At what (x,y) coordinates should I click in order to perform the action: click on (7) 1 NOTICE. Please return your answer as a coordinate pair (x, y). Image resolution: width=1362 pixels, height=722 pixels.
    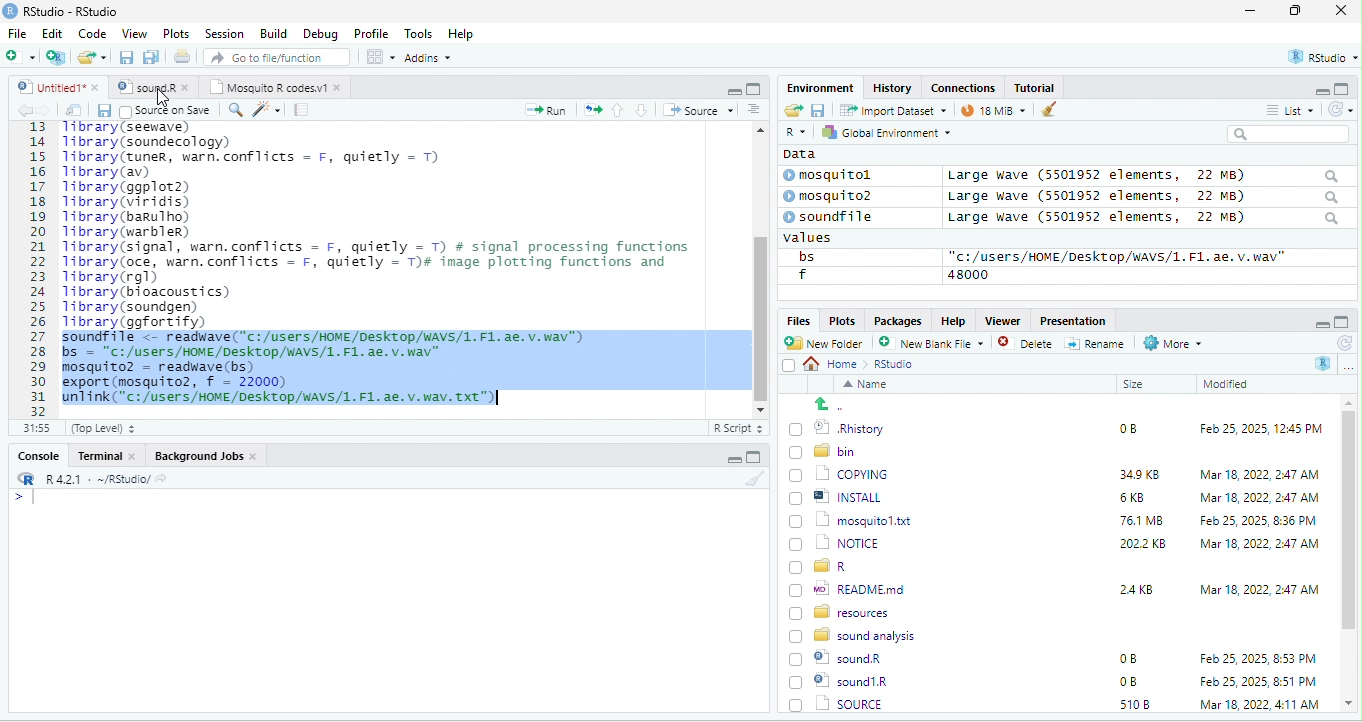
    Looking at the image, I should click on (832, 544).